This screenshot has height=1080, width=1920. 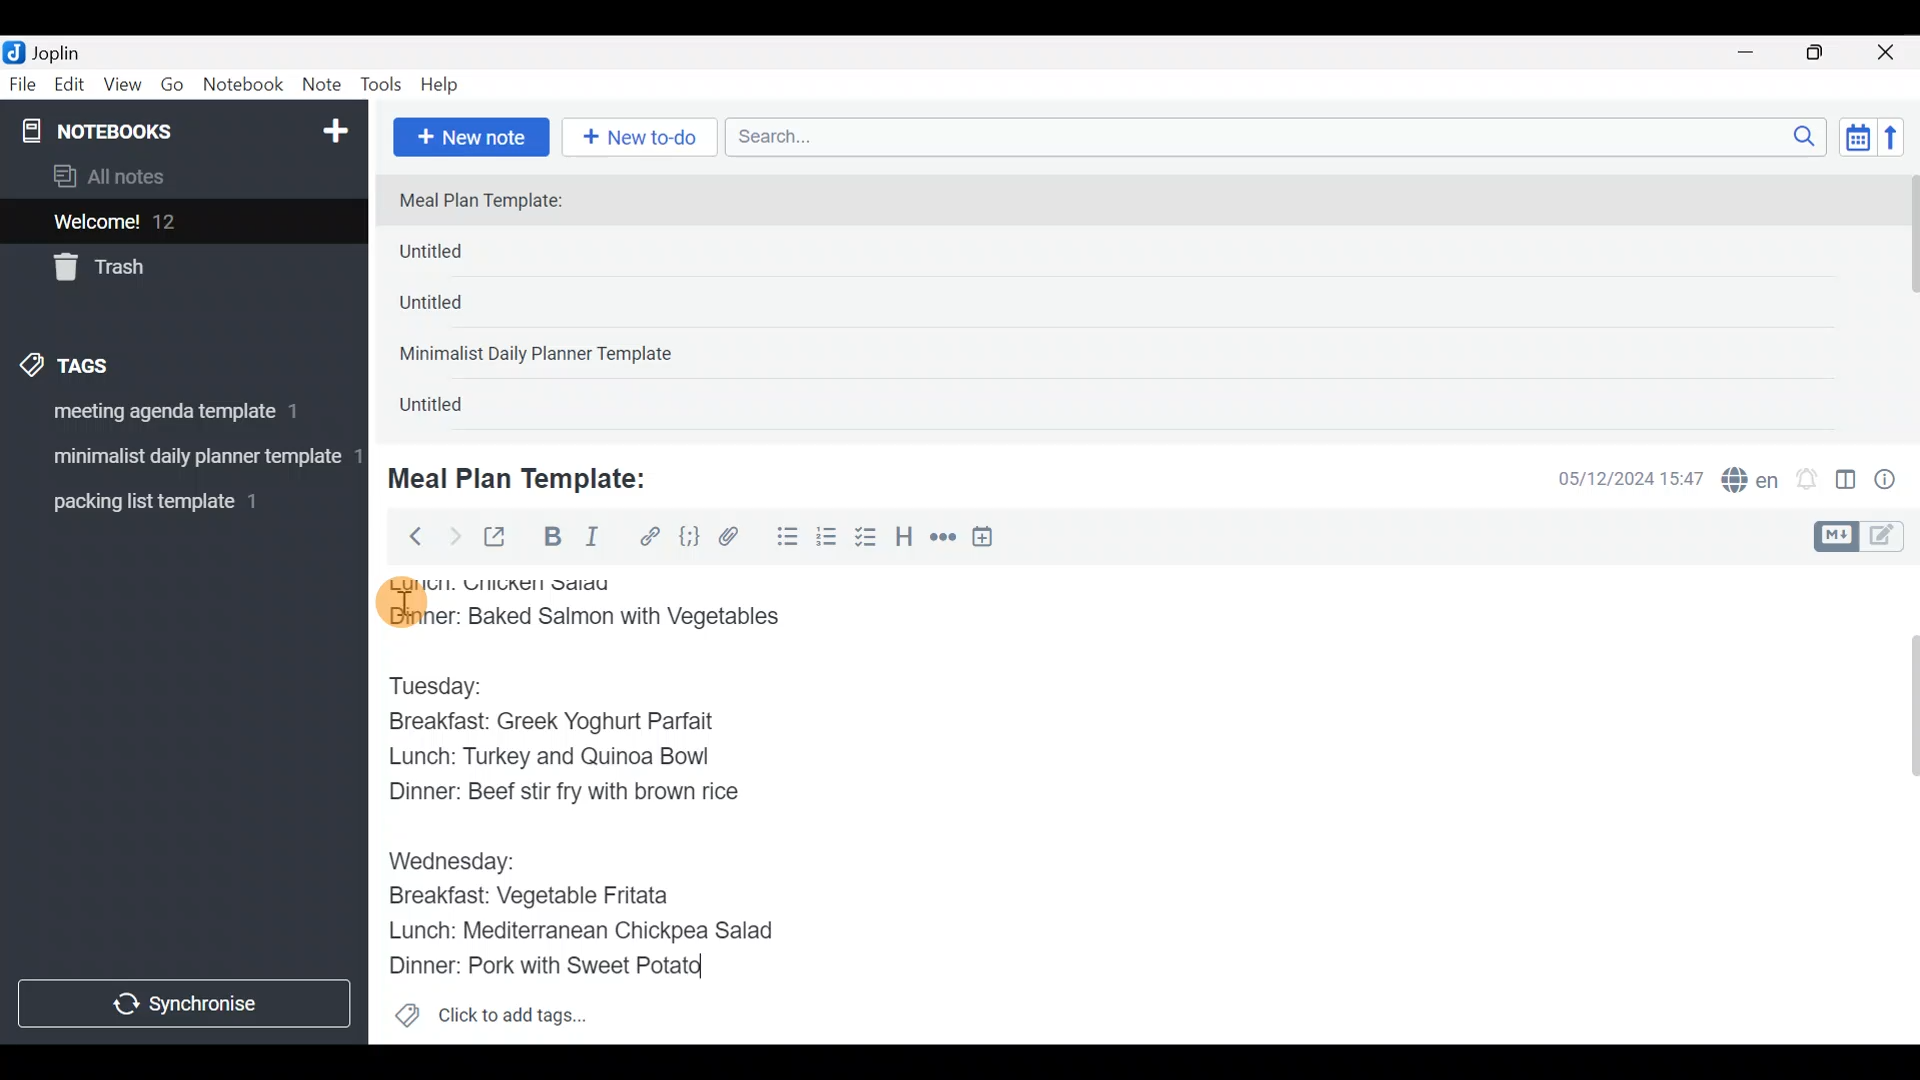 I want to click on Meal Plan Template:, so click(x=493, y=202).